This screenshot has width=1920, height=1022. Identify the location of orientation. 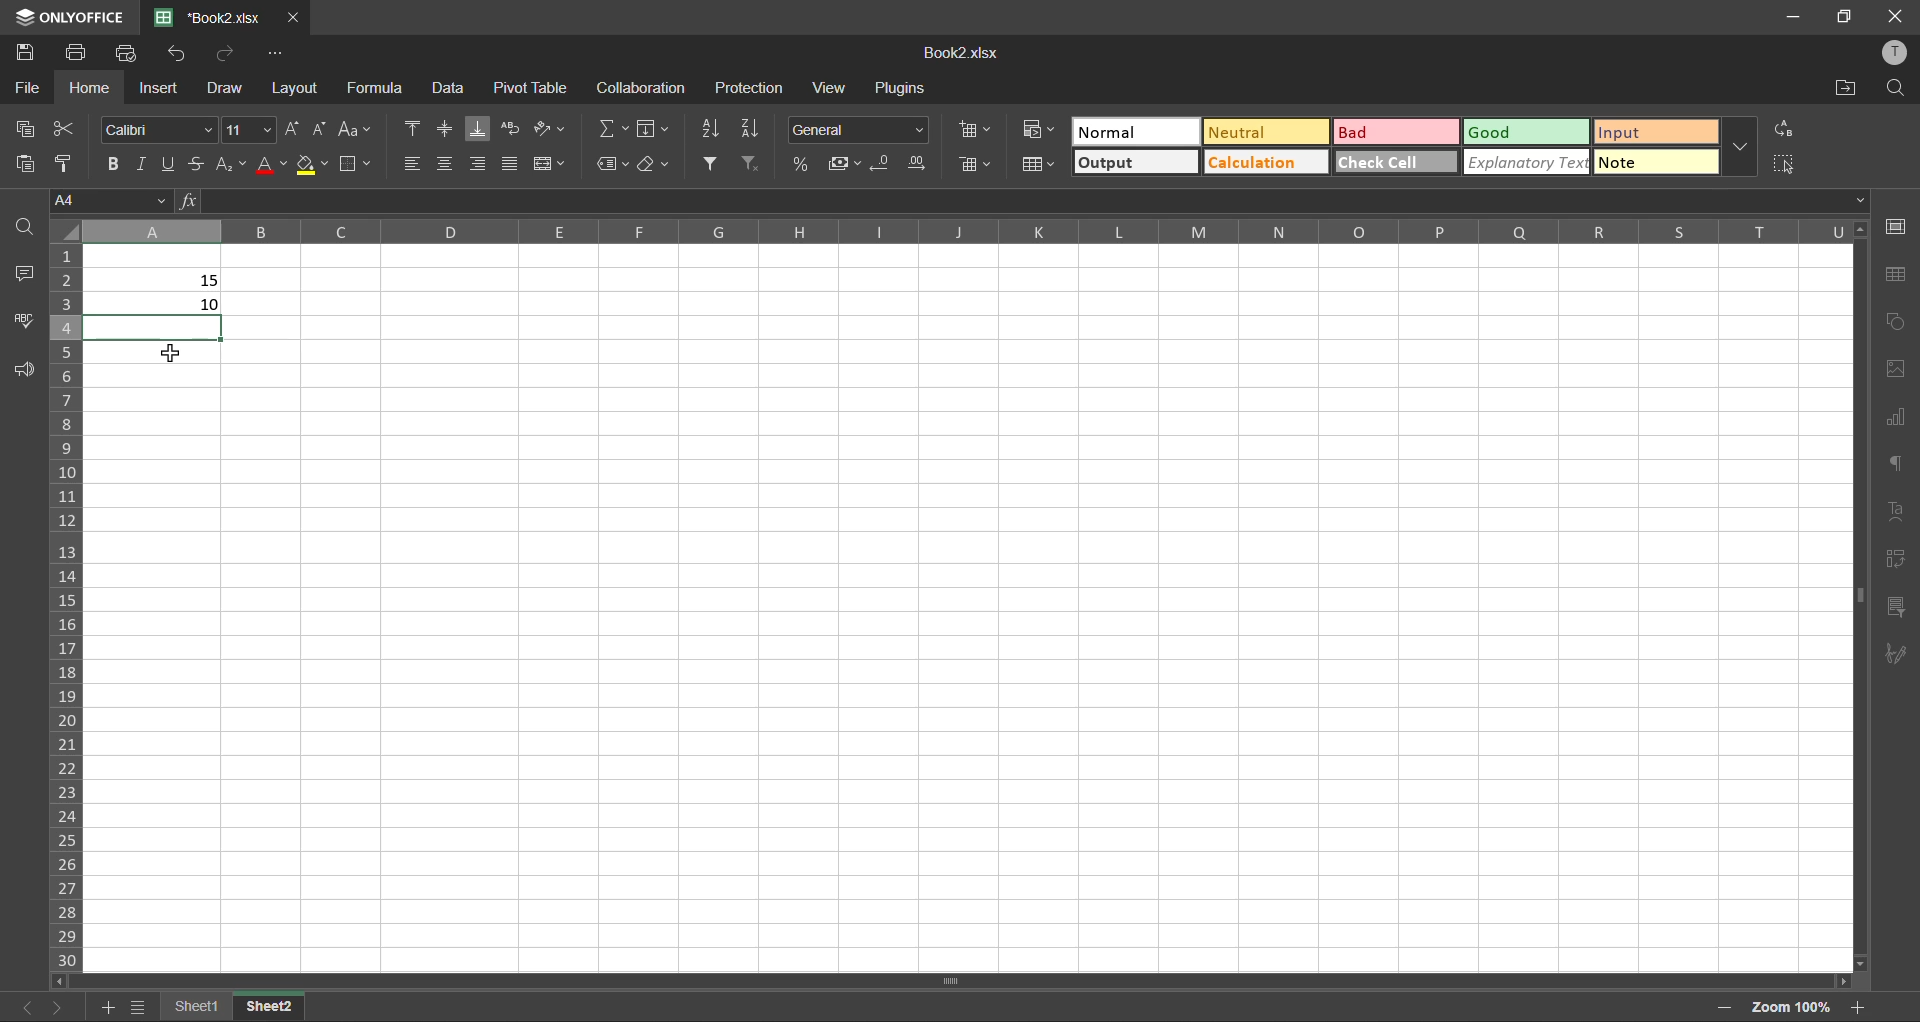
(551, 130).